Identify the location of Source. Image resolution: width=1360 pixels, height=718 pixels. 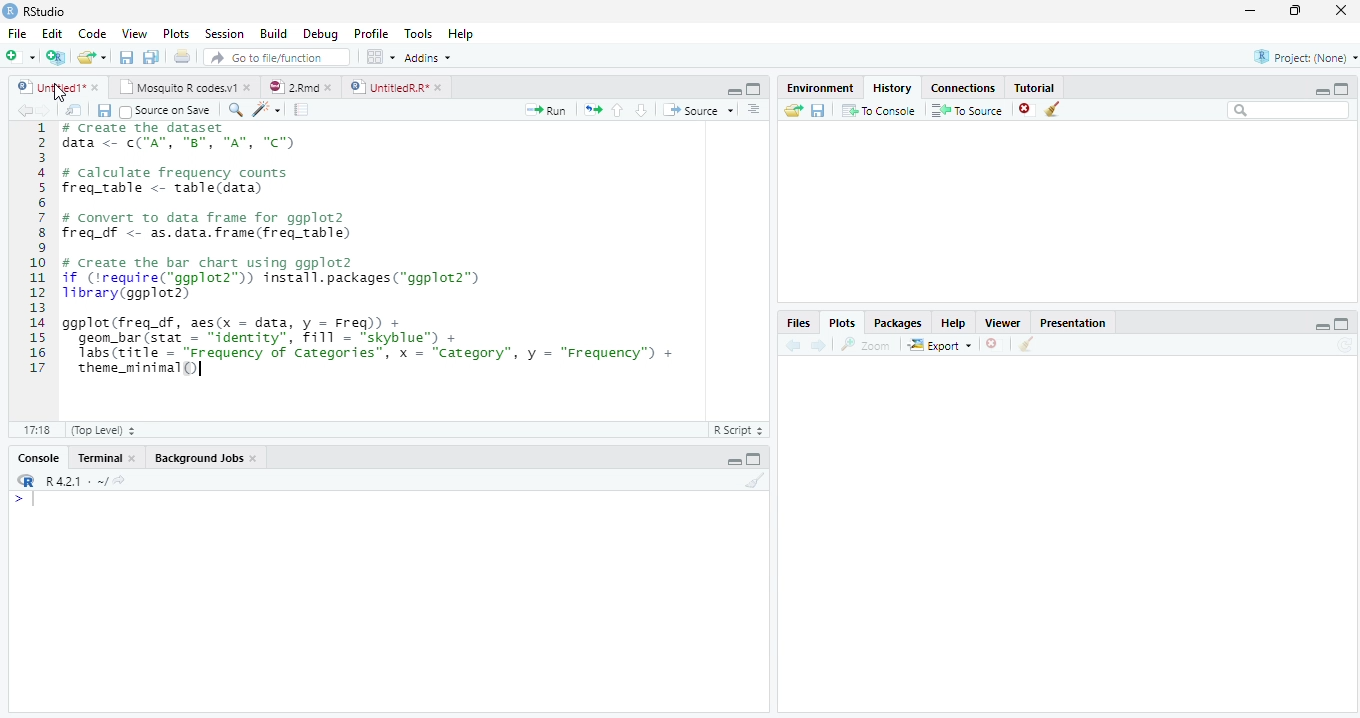
(701, 111).